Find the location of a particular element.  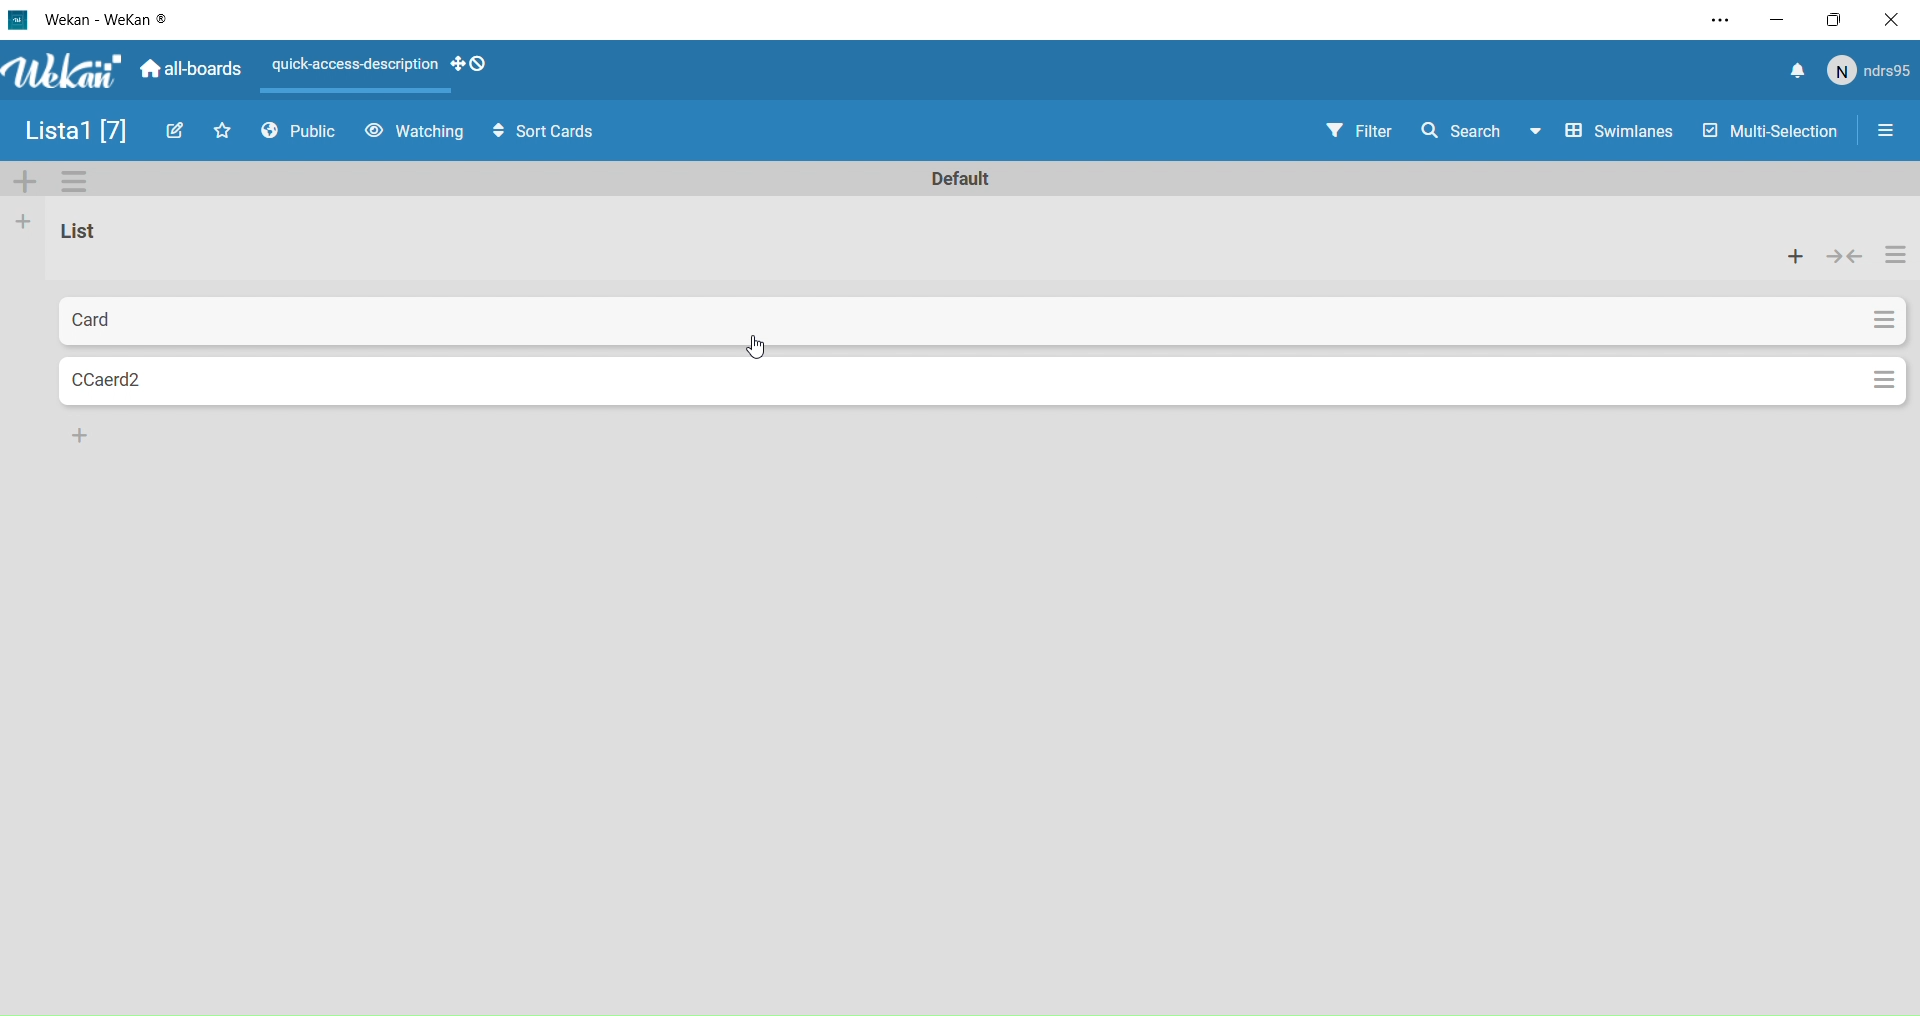

cursor is located at coordinates (758, 348).